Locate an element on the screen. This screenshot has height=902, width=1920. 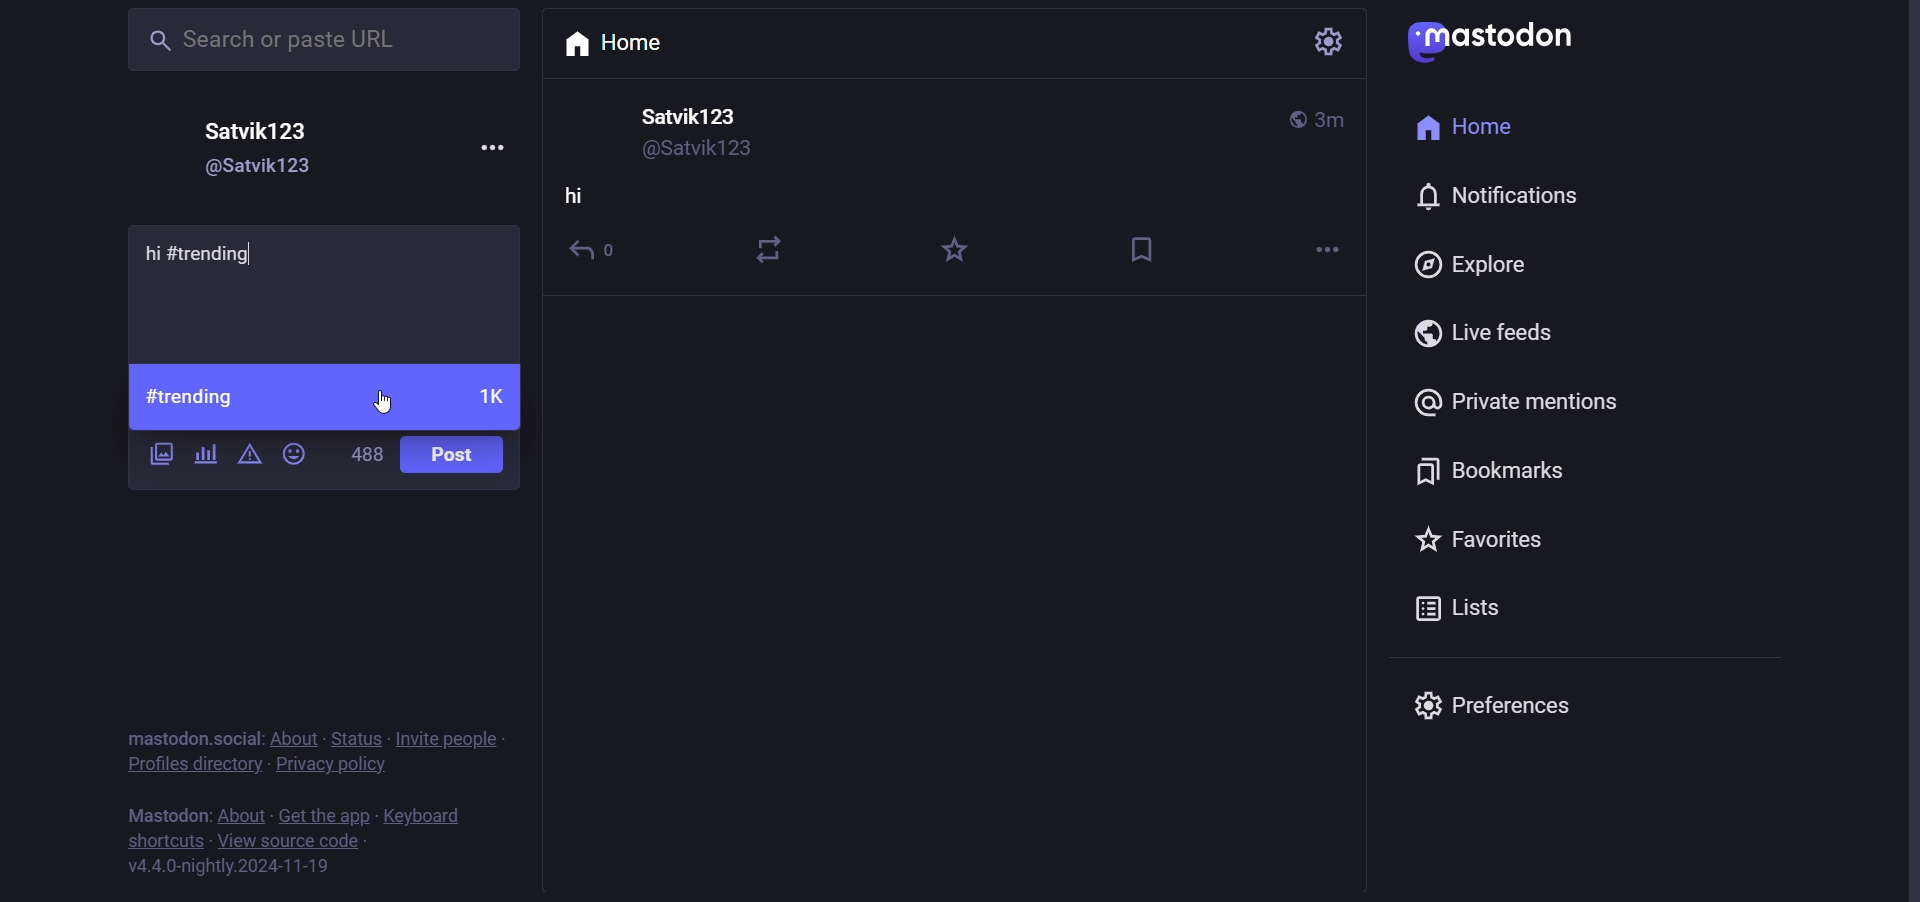
more is located at coordinates (491, 143).